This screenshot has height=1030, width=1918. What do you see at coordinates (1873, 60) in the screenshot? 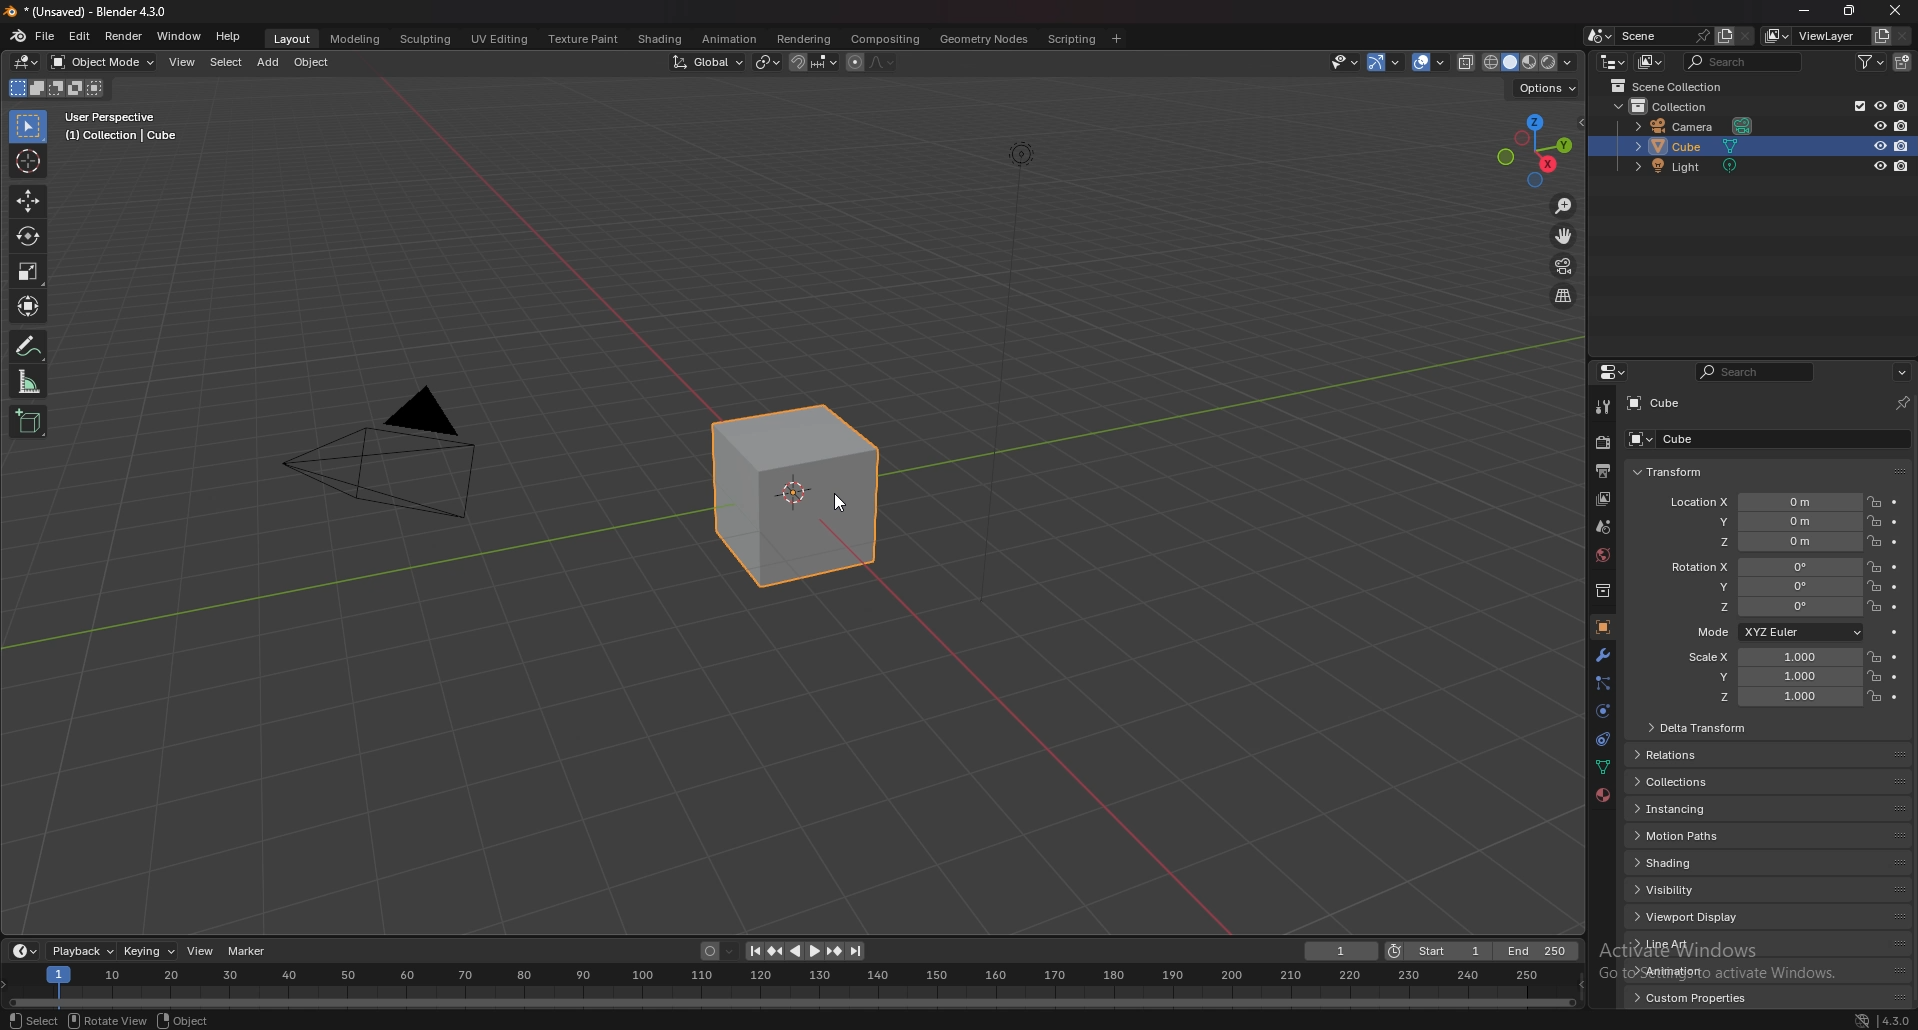
I see `filter` at bounding box center [1873, 60].